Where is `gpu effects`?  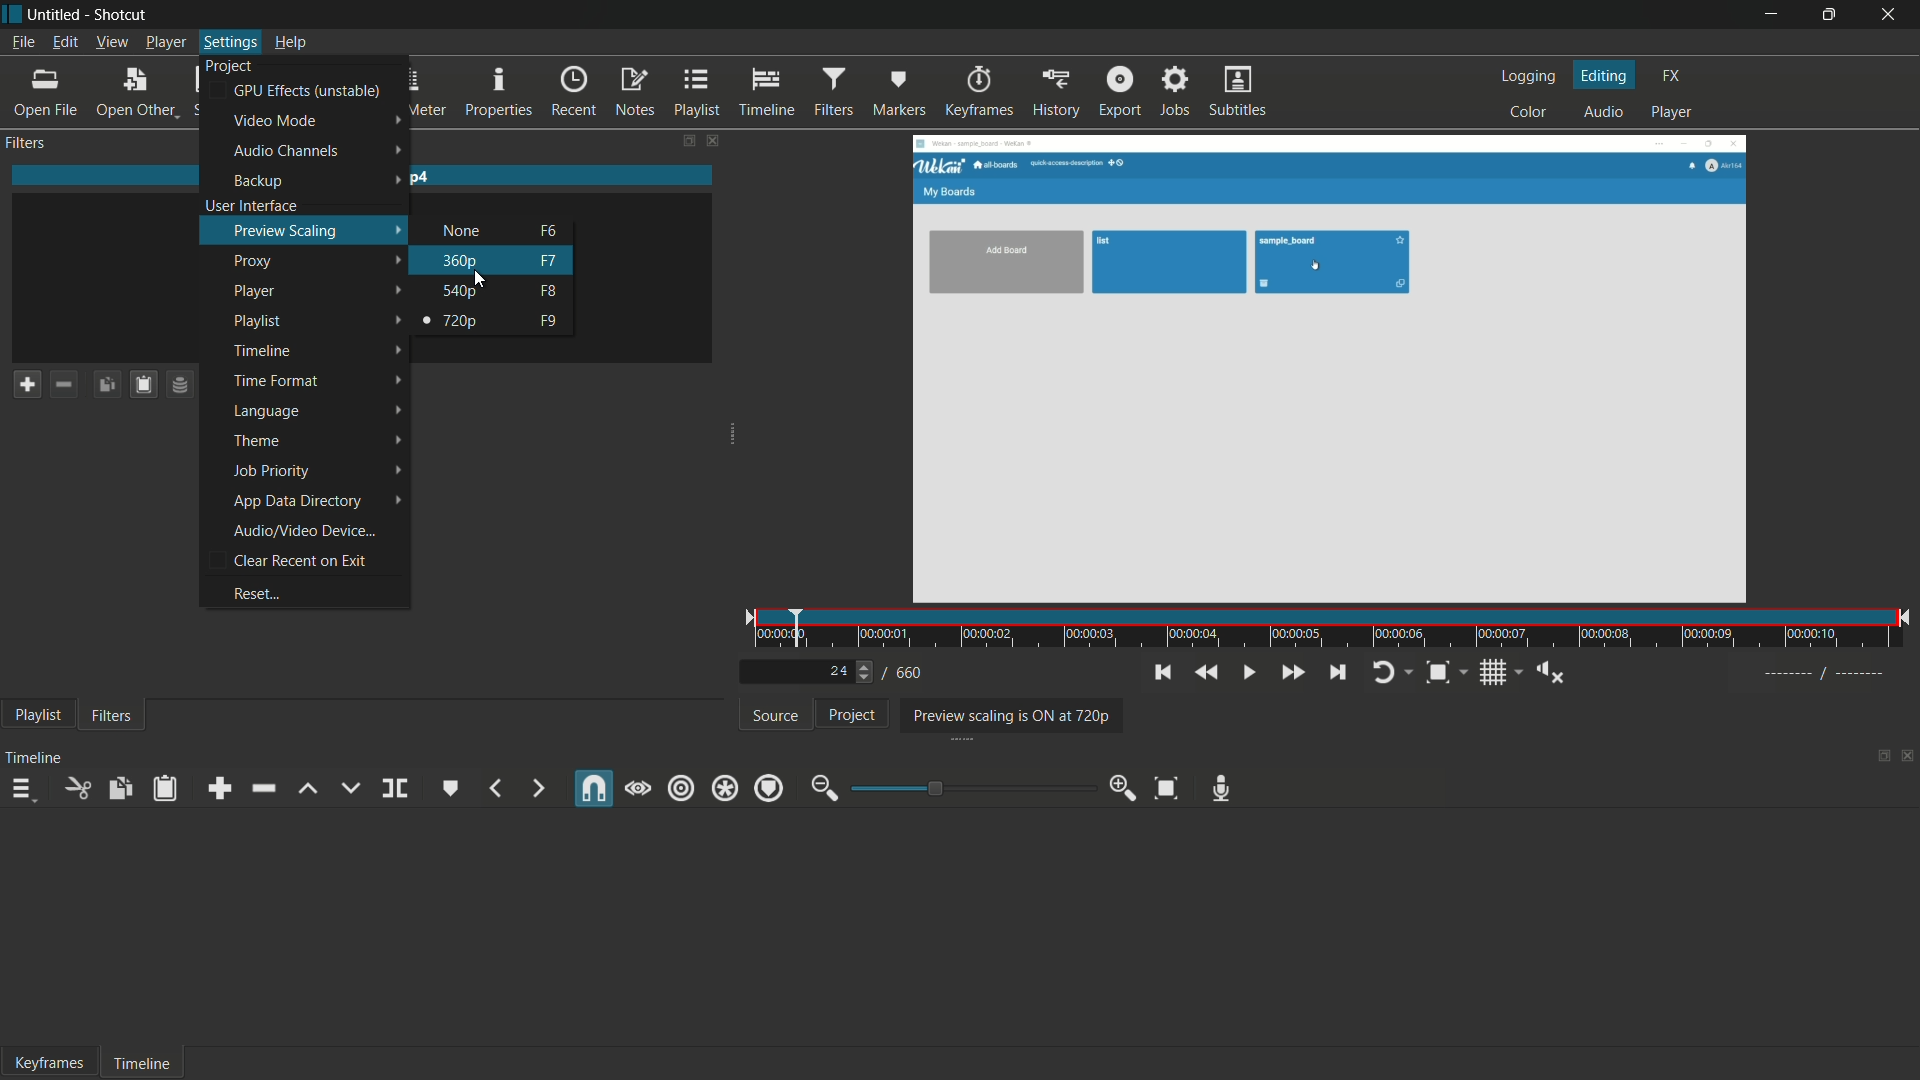 gpu effects is located at coordinates (306, 91).